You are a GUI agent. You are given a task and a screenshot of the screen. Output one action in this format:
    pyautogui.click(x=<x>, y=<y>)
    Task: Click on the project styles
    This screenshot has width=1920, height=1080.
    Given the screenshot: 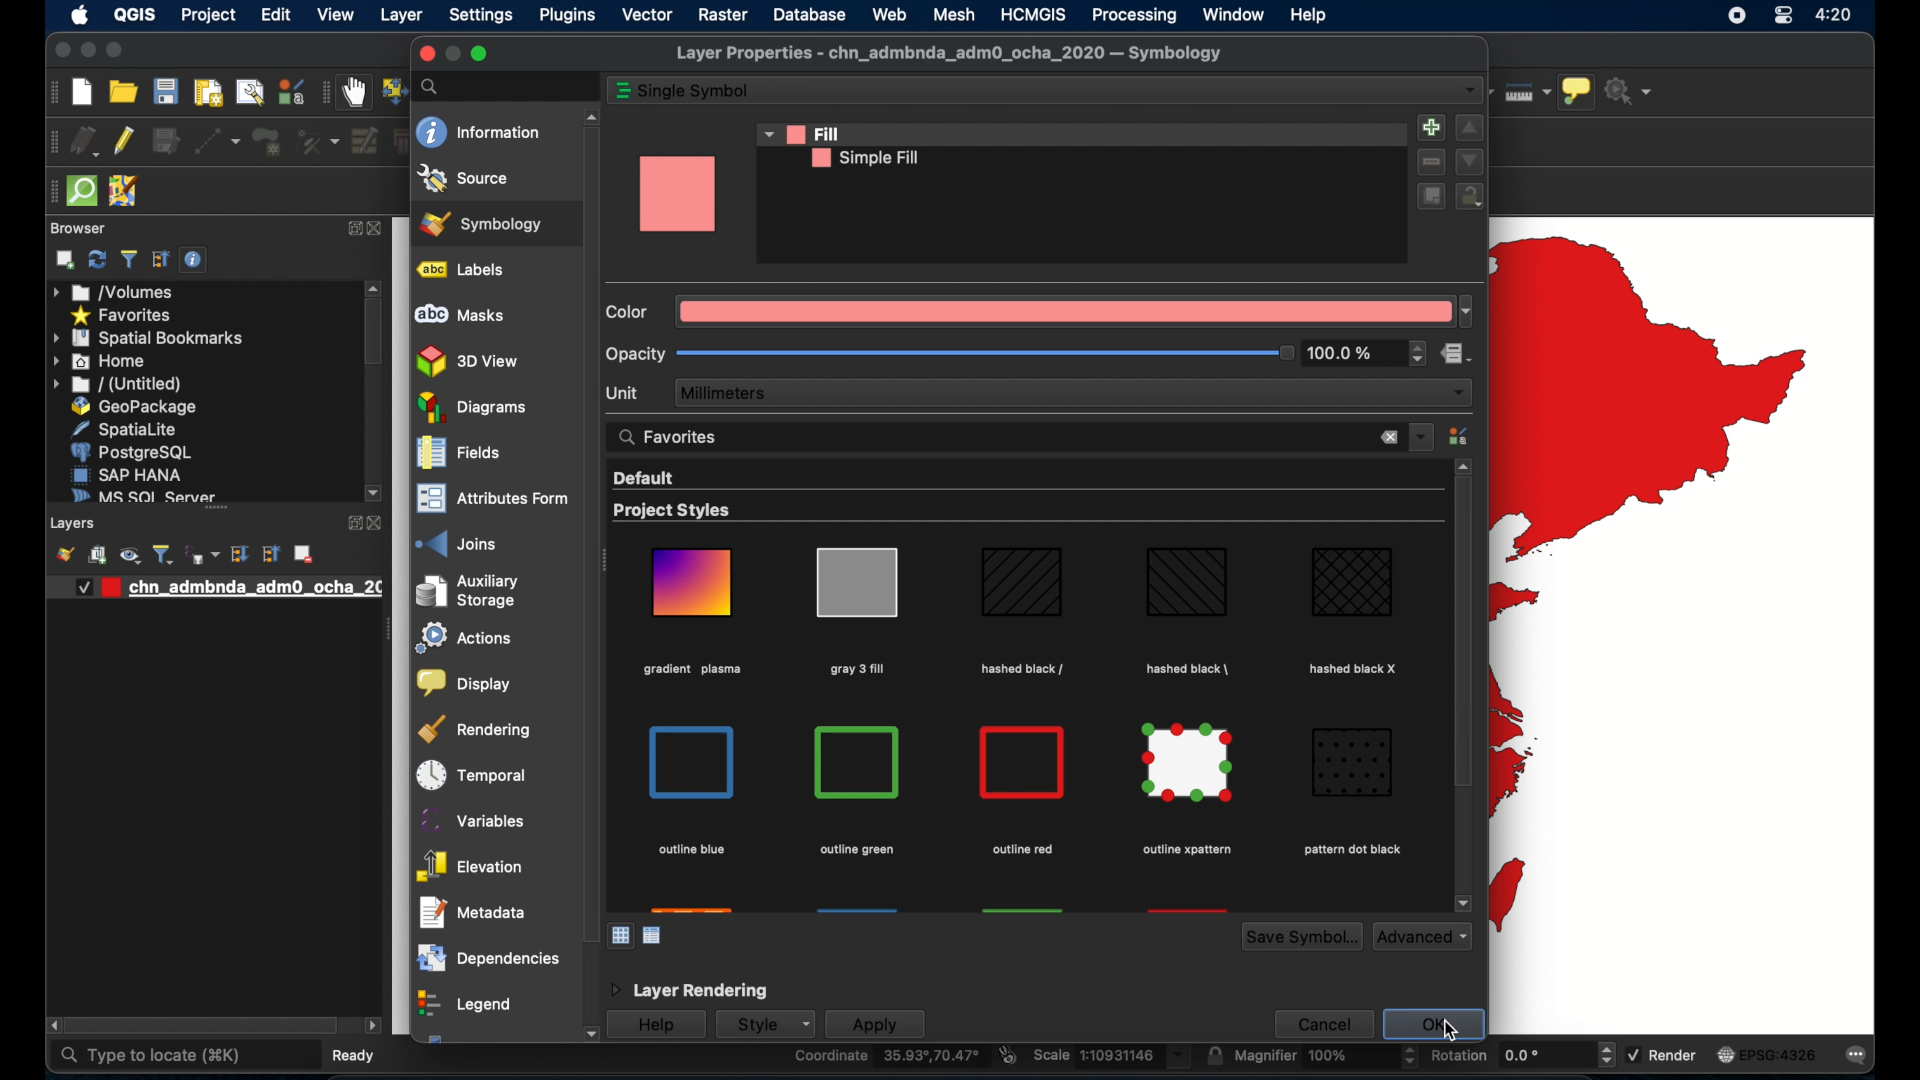 What is the action you would take?
    pyautogui.click(x=673, y=512)
    